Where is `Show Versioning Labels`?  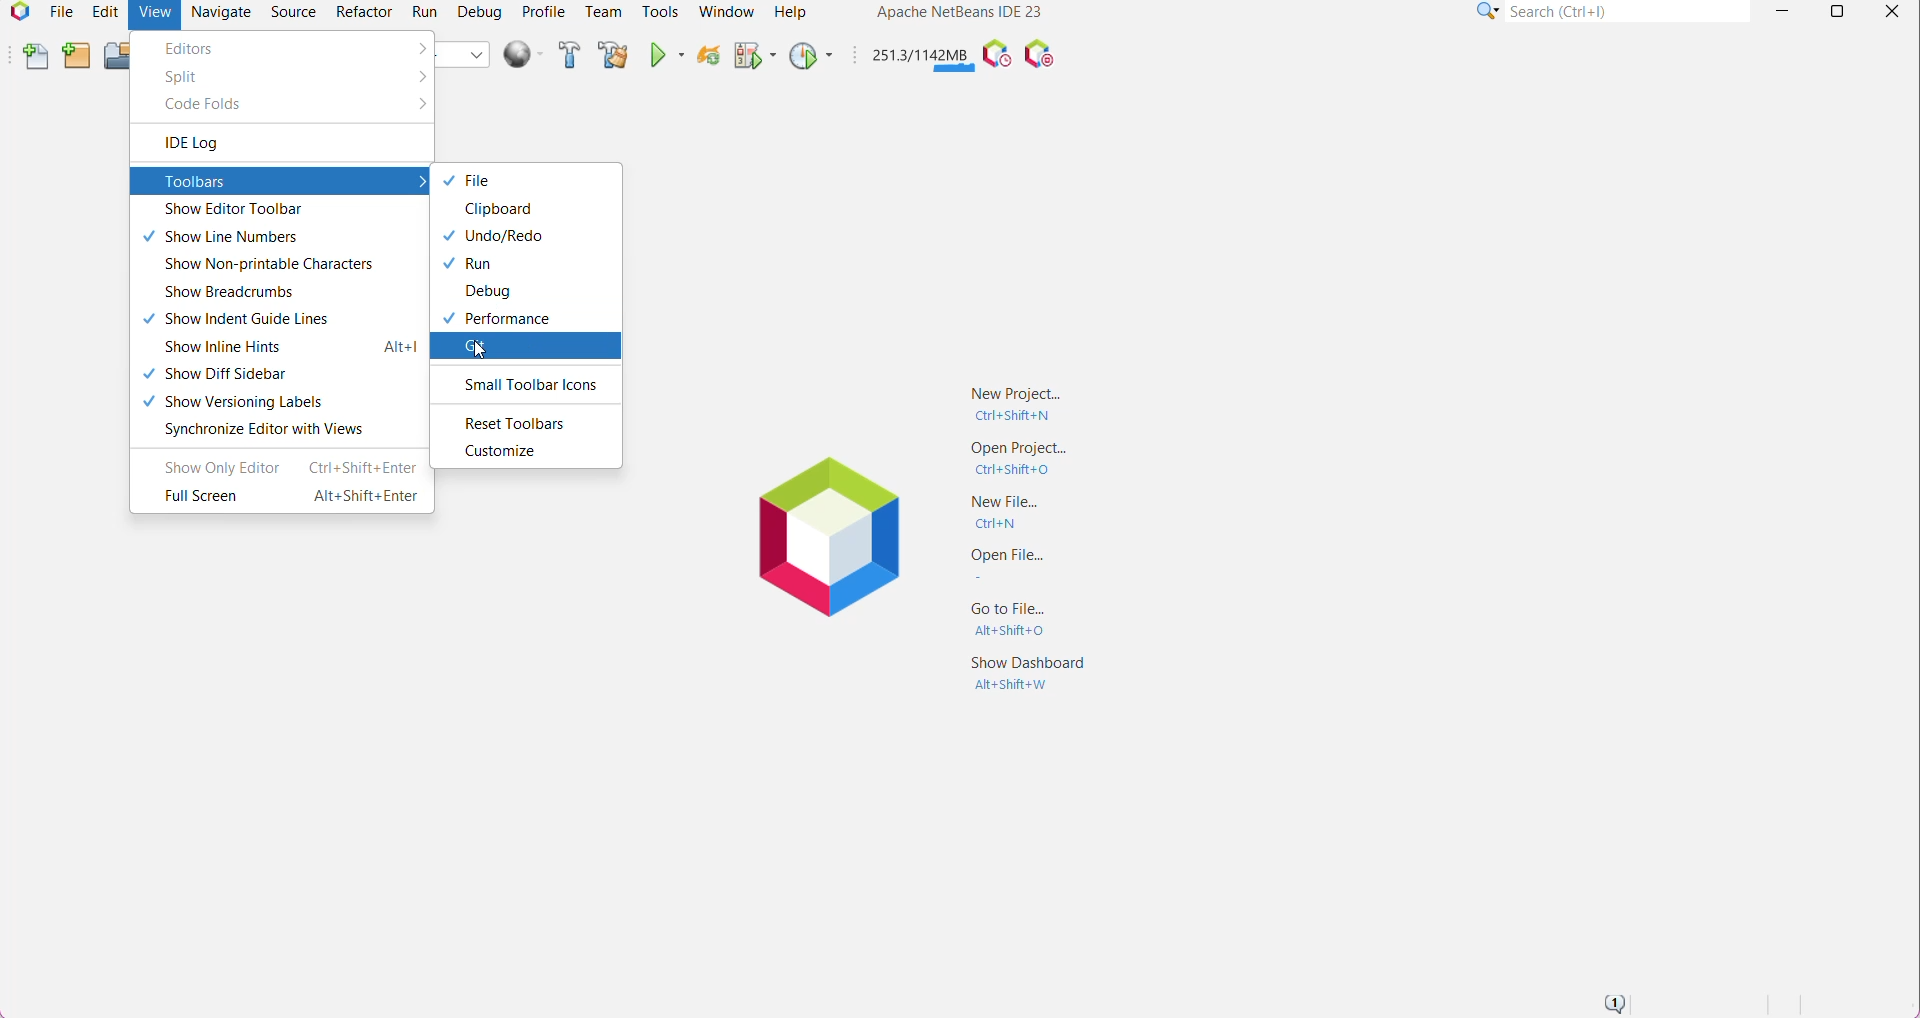 Show Versioning Labels is located at coordinates (246, 401).